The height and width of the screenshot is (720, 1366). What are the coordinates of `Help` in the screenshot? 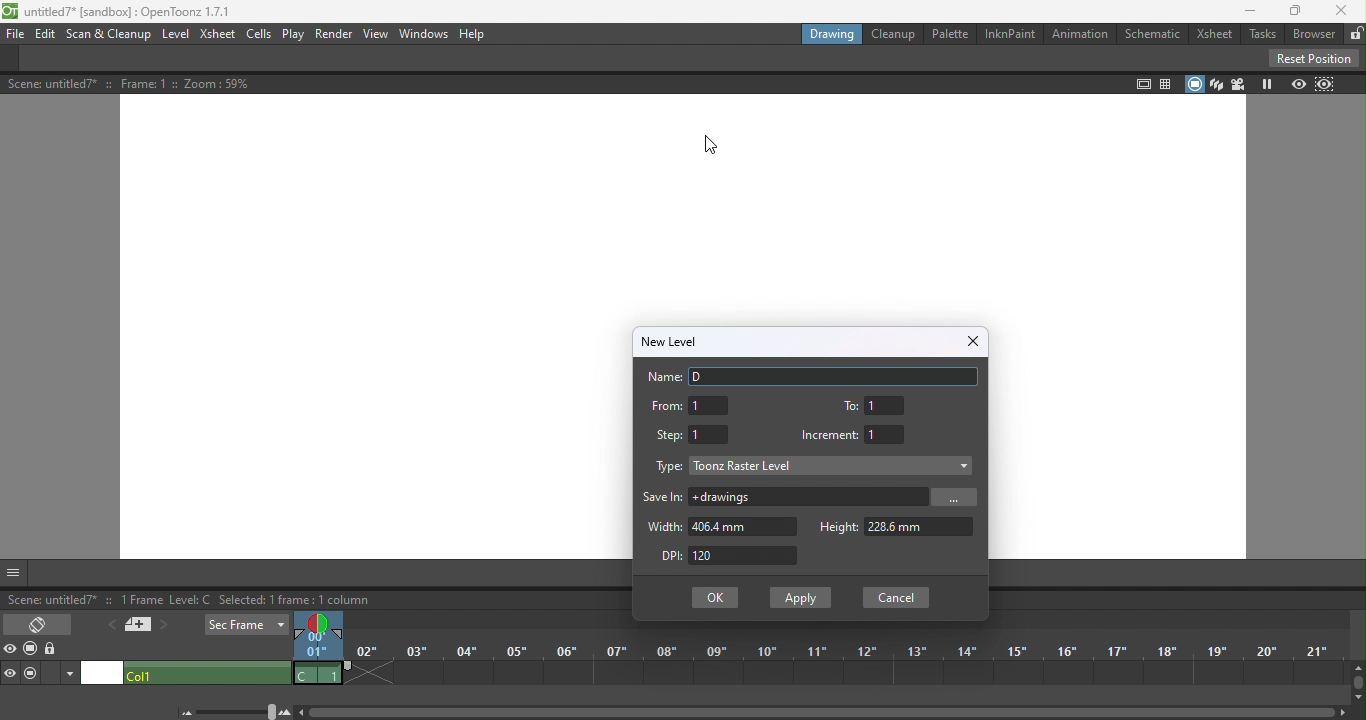 It's located at (477, 36).